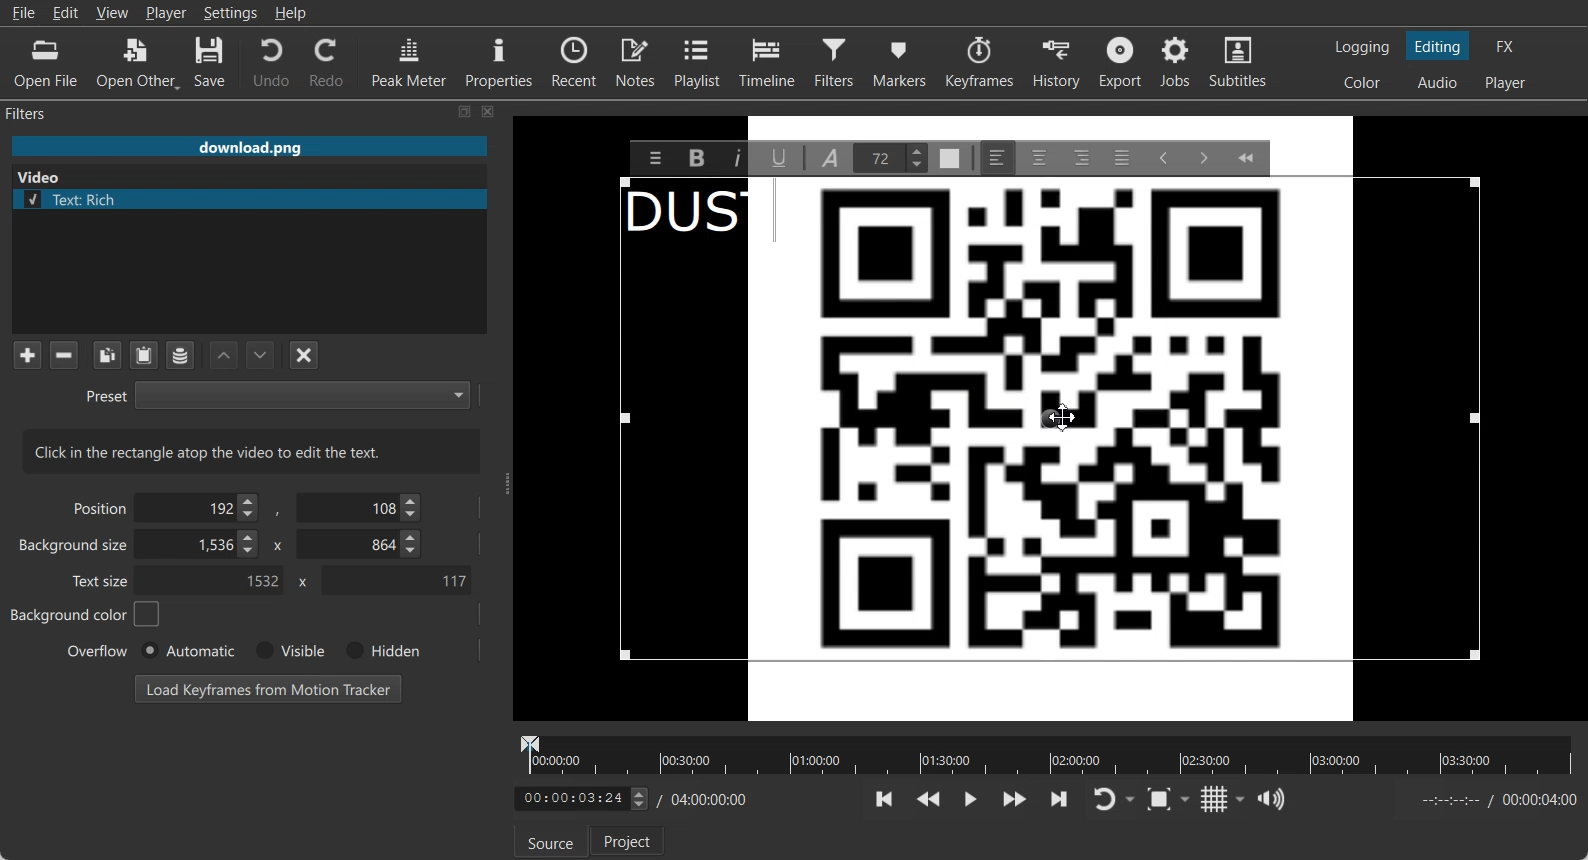  Describe the element at coordinates (277, 394) in the screenshot. I see `Preset` at that location.